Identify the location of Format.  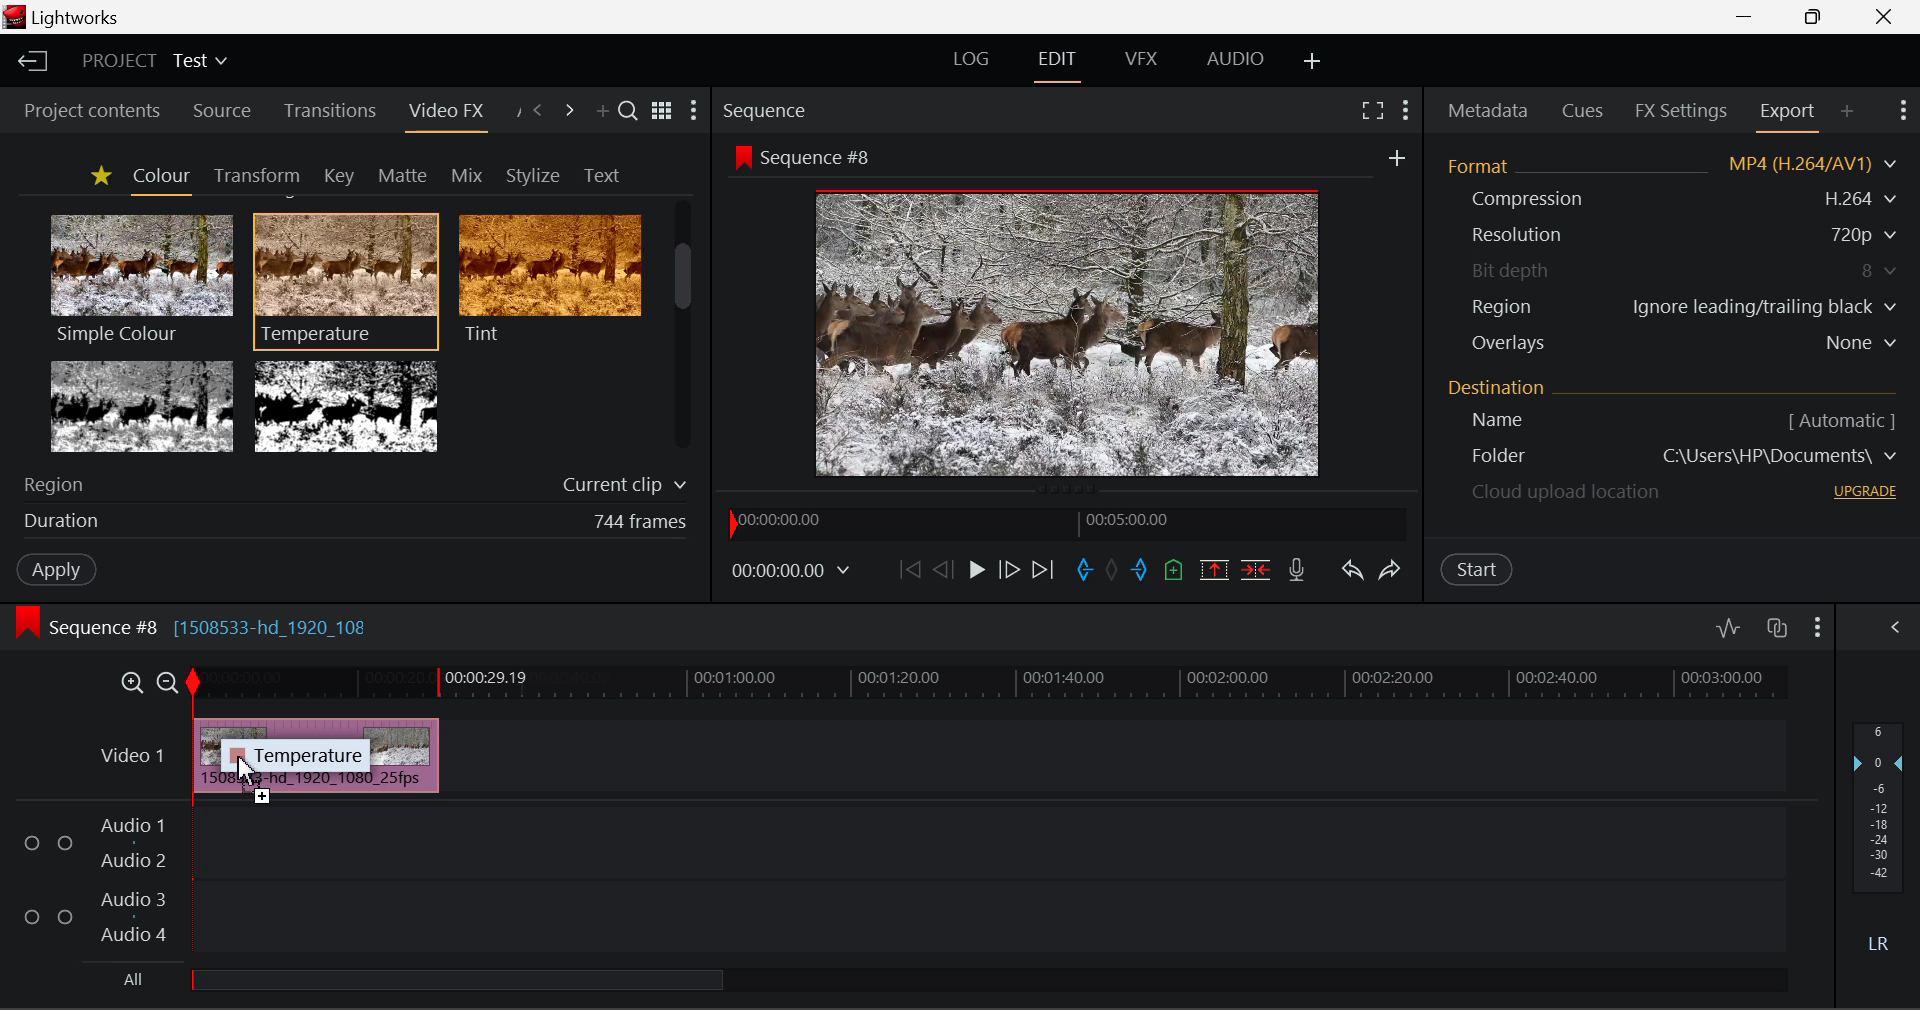
(1483, 164).